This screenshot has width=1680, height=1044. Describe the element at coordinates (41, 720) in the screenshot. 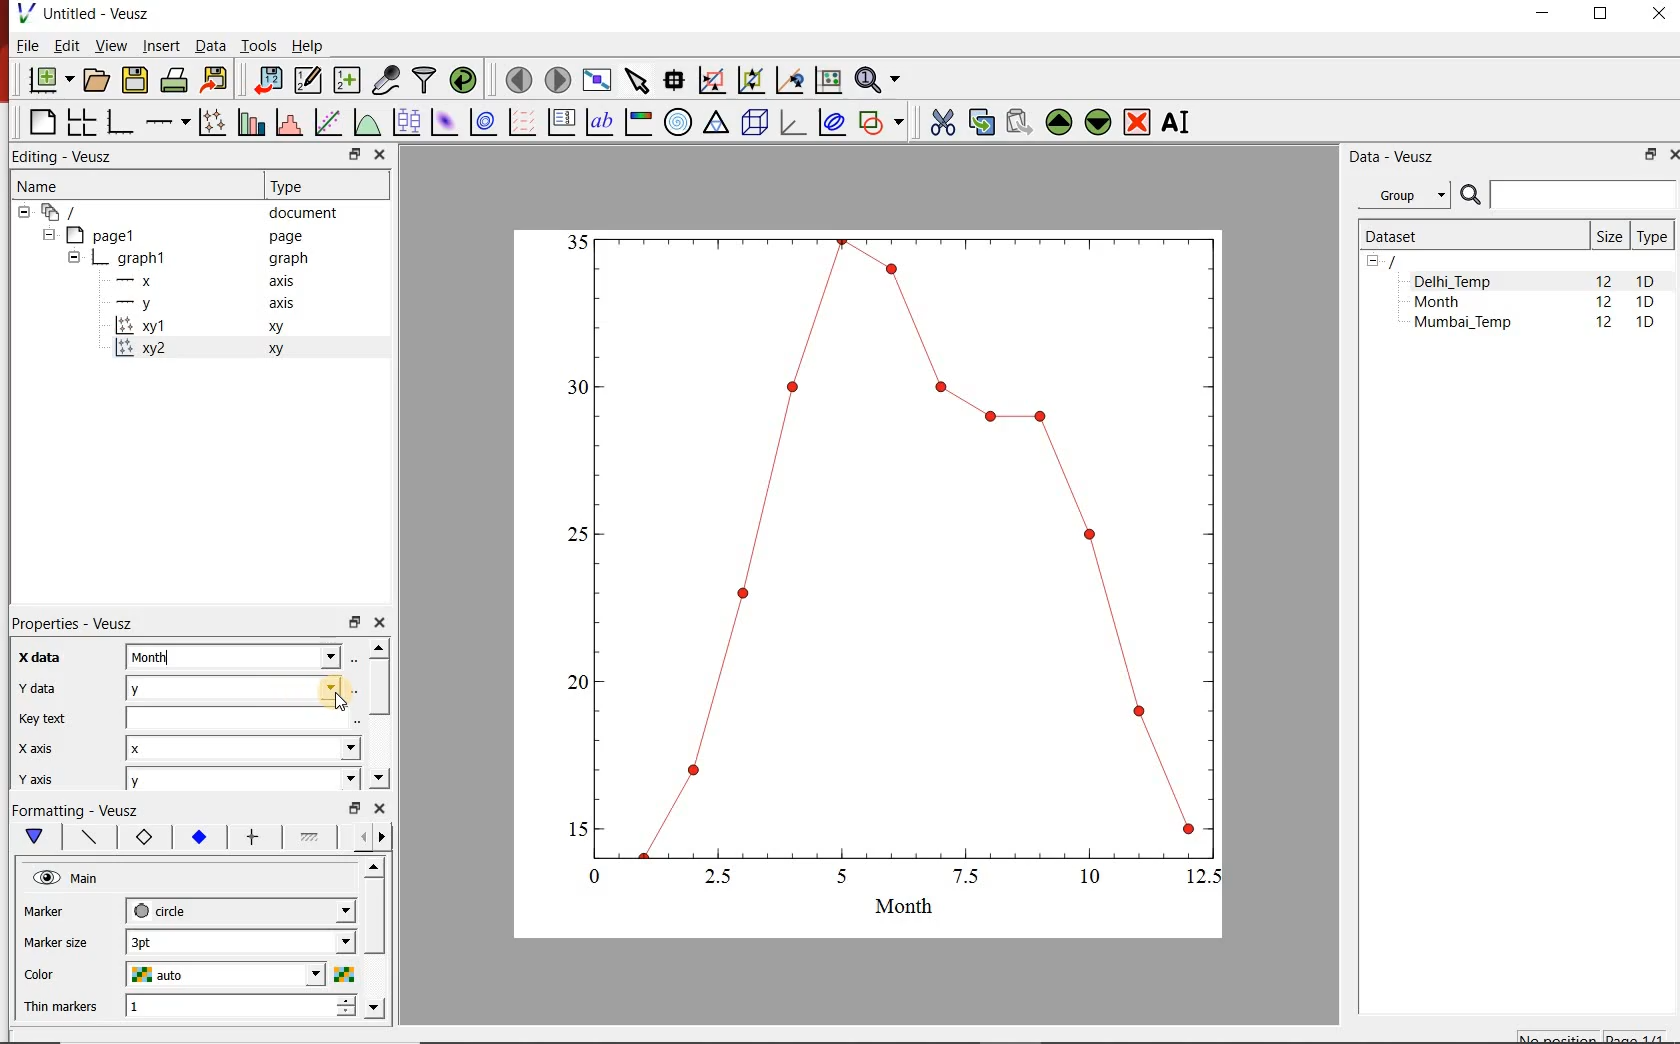

I see `Key text` at that location.